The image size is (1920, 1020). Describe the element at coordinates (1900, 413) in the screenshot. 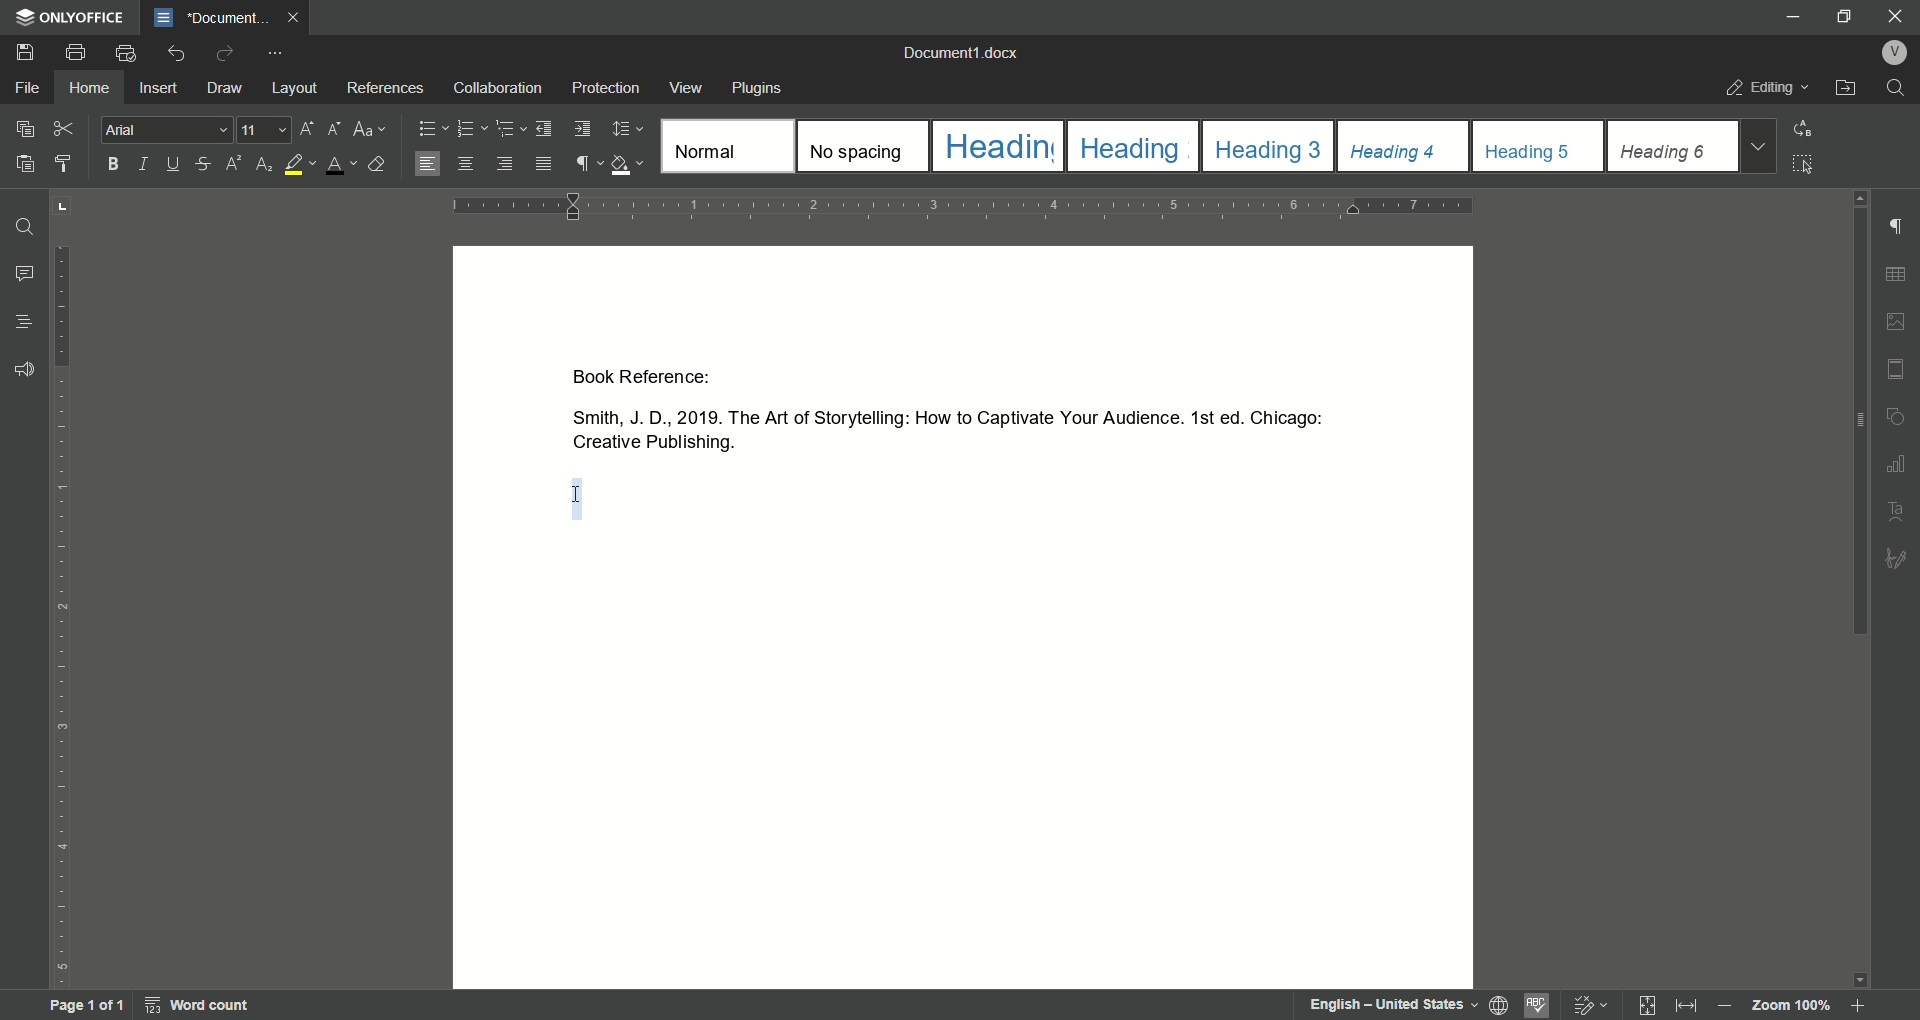

I see `shapes` at that location.